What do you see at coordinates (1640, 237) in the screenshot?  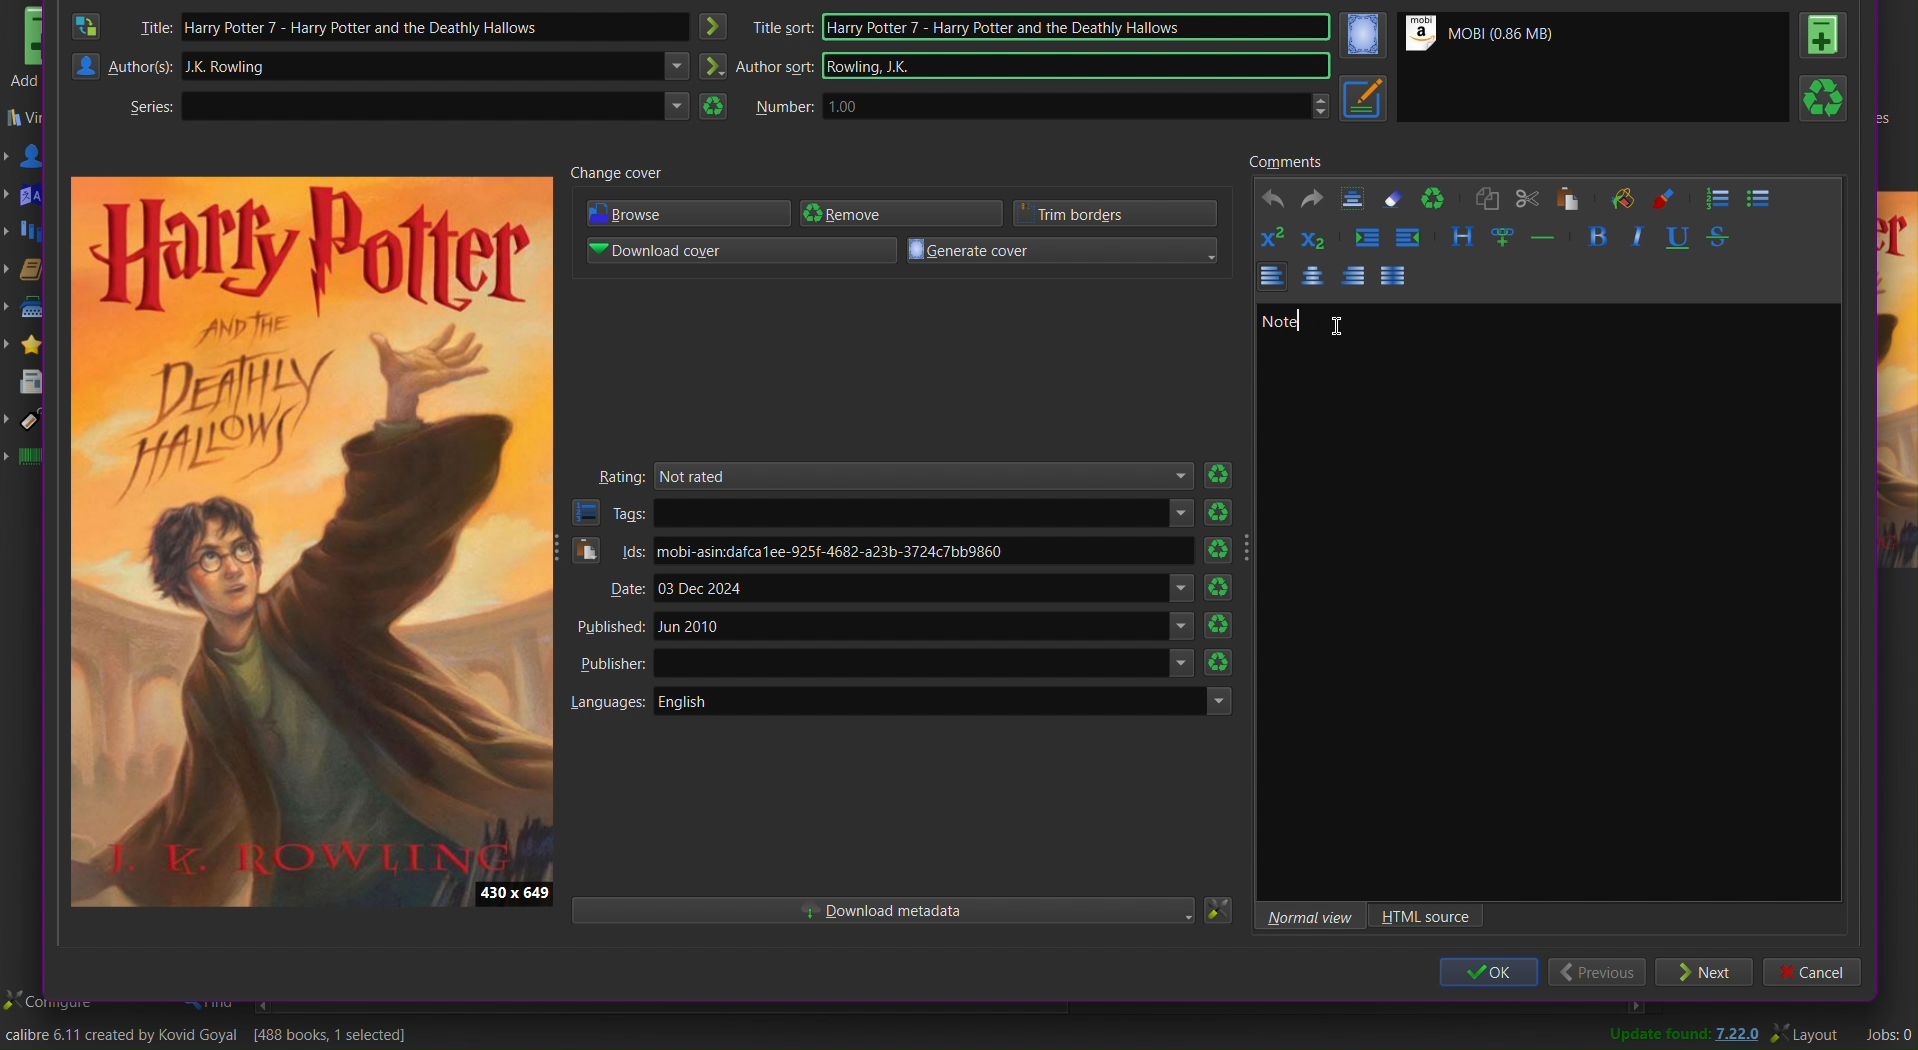 I see `Italics` at bounding box center [1640, 237].